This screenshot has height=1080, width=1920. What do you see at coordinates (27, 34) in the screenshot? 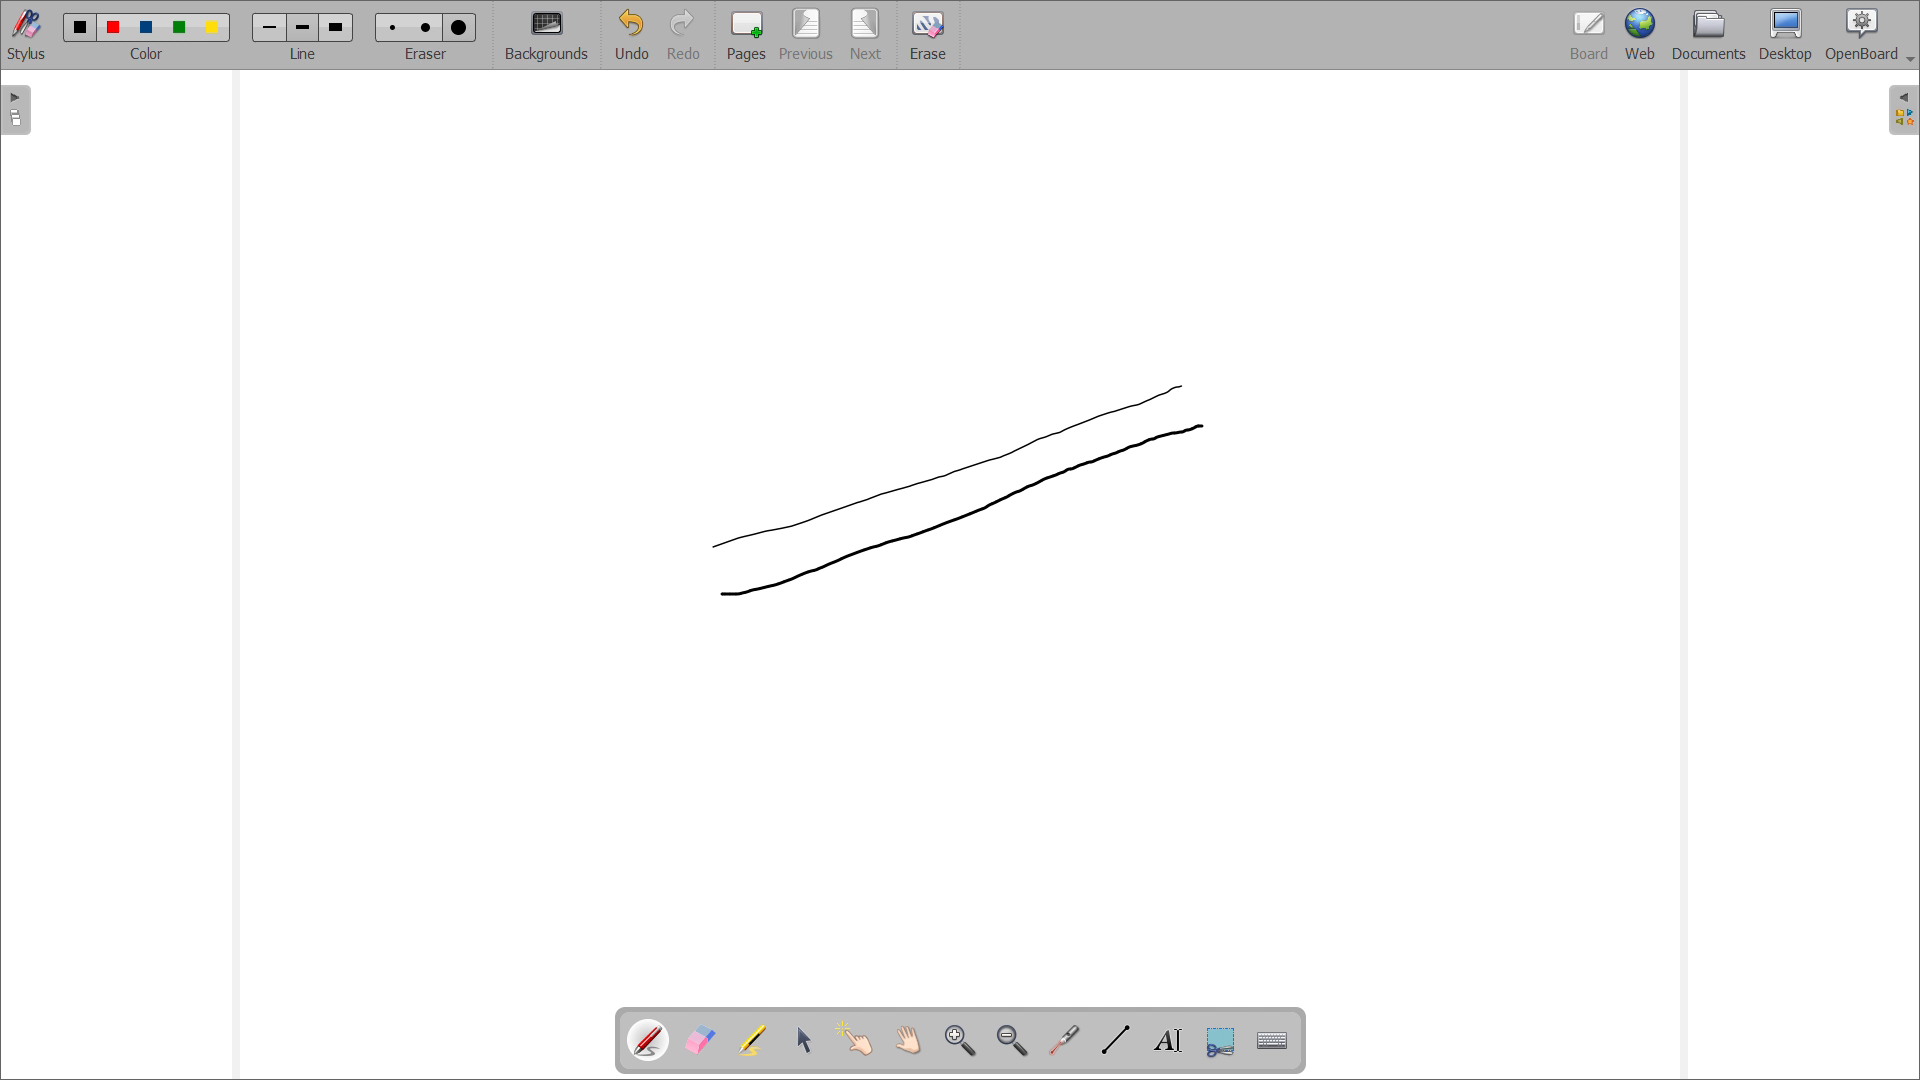
I see `toggle stylus` at bounding box center [27, 34].